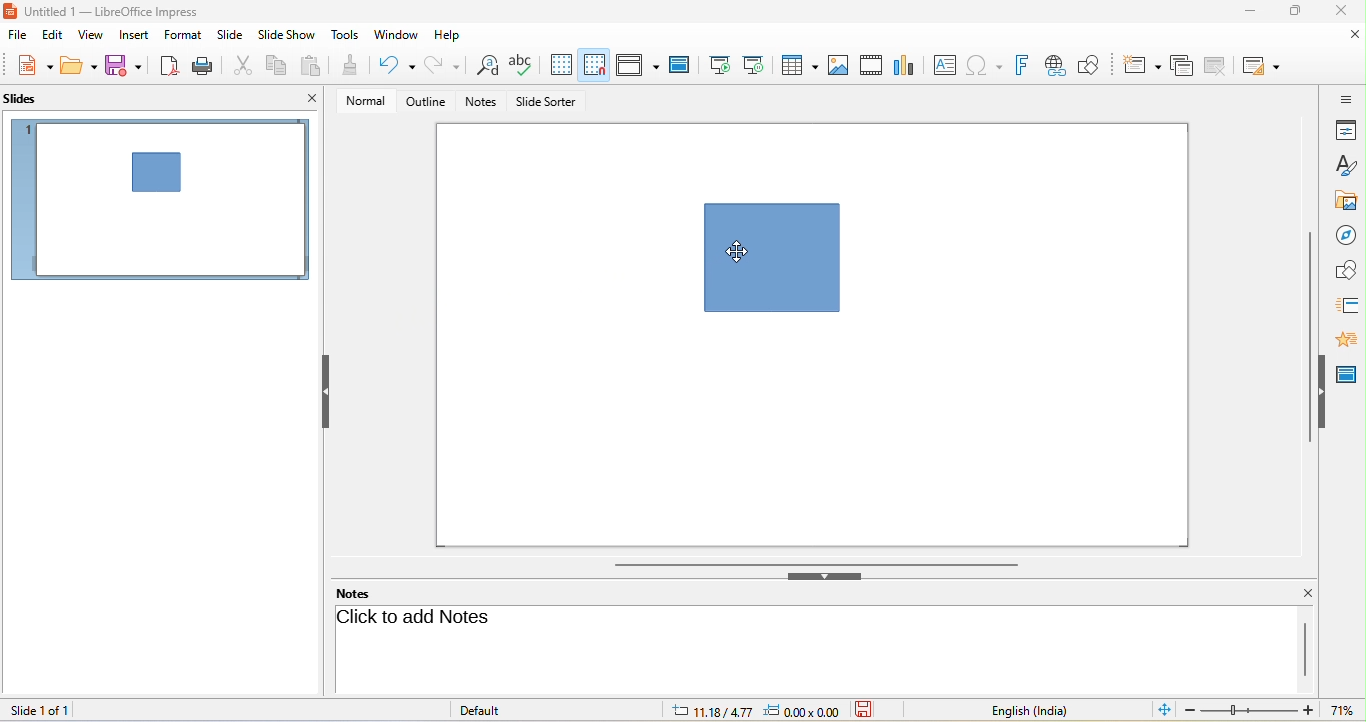 This screenshot has height=722, width=1366. Describe the element at coordinates (1216, 64) in the screenshot. I see `delete slide` at that location.